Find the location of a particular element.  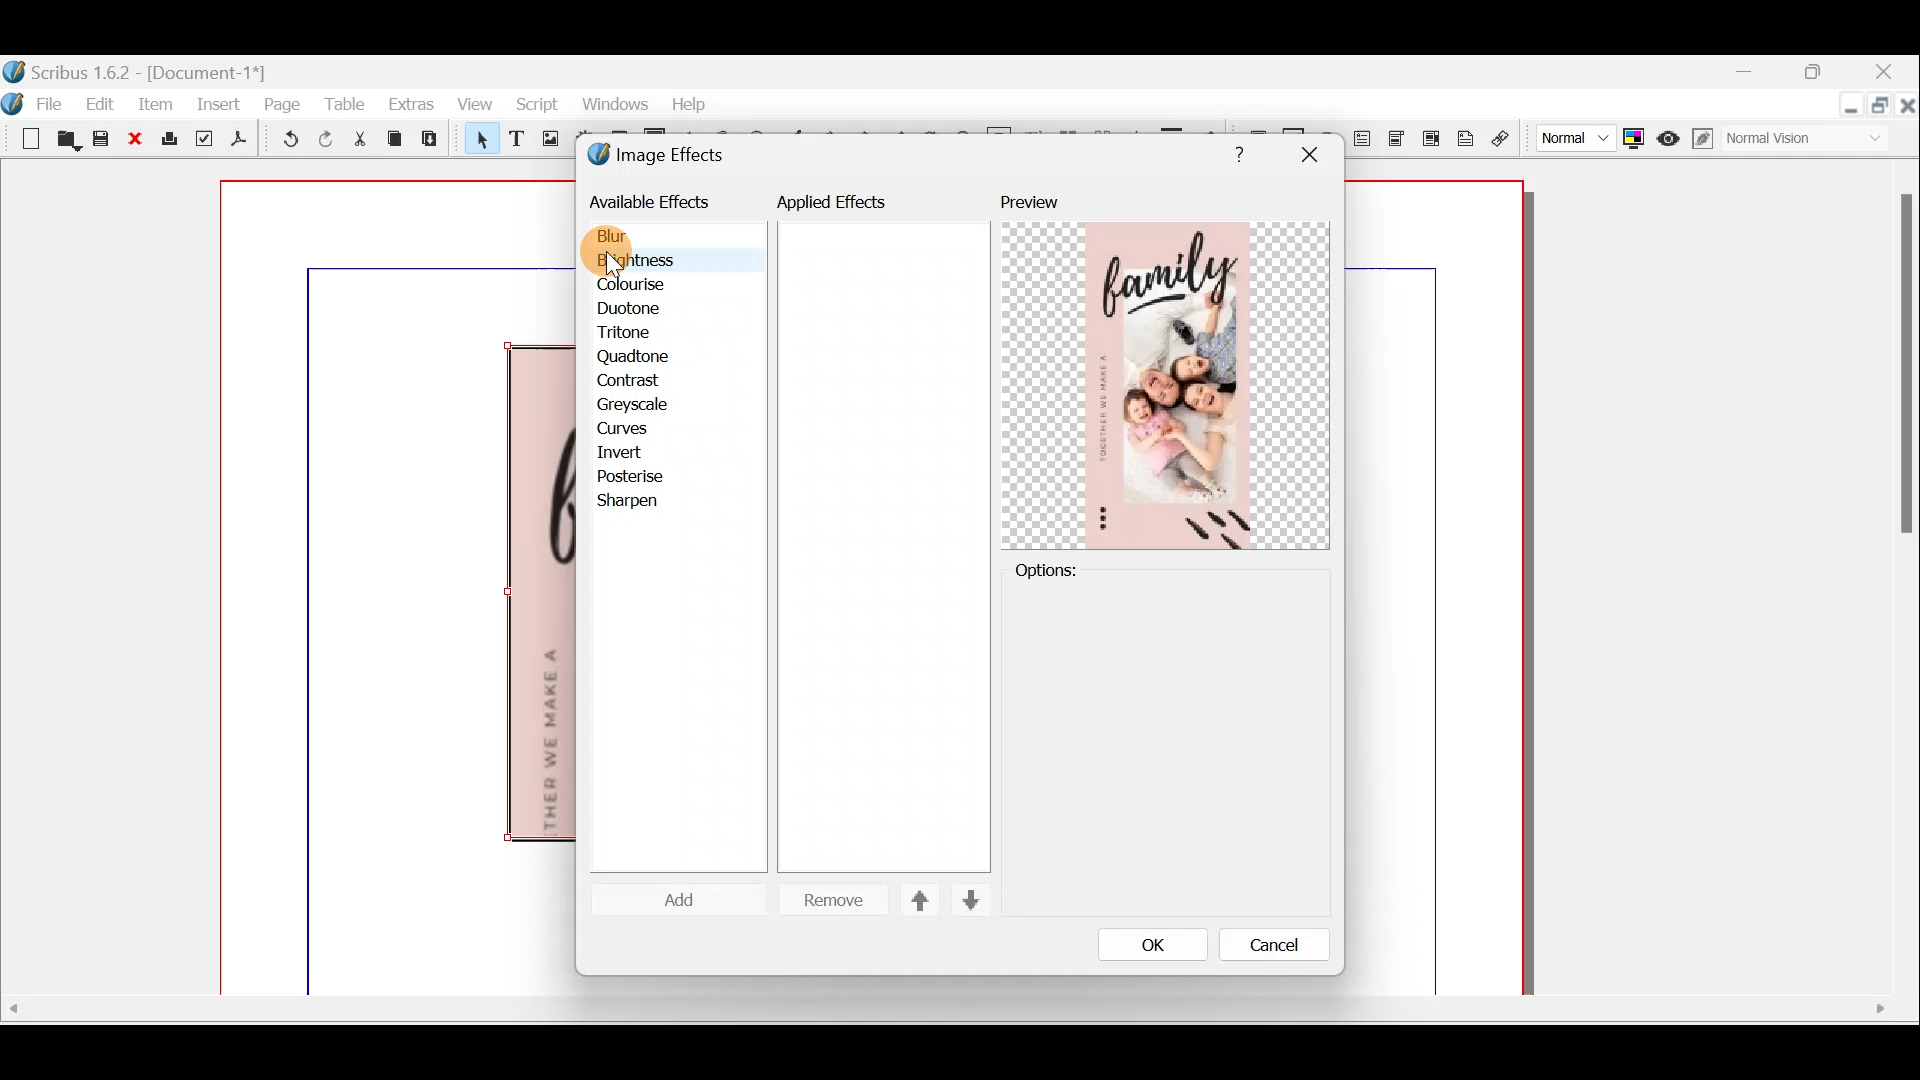

Options is located at coordinates (1079, 569).